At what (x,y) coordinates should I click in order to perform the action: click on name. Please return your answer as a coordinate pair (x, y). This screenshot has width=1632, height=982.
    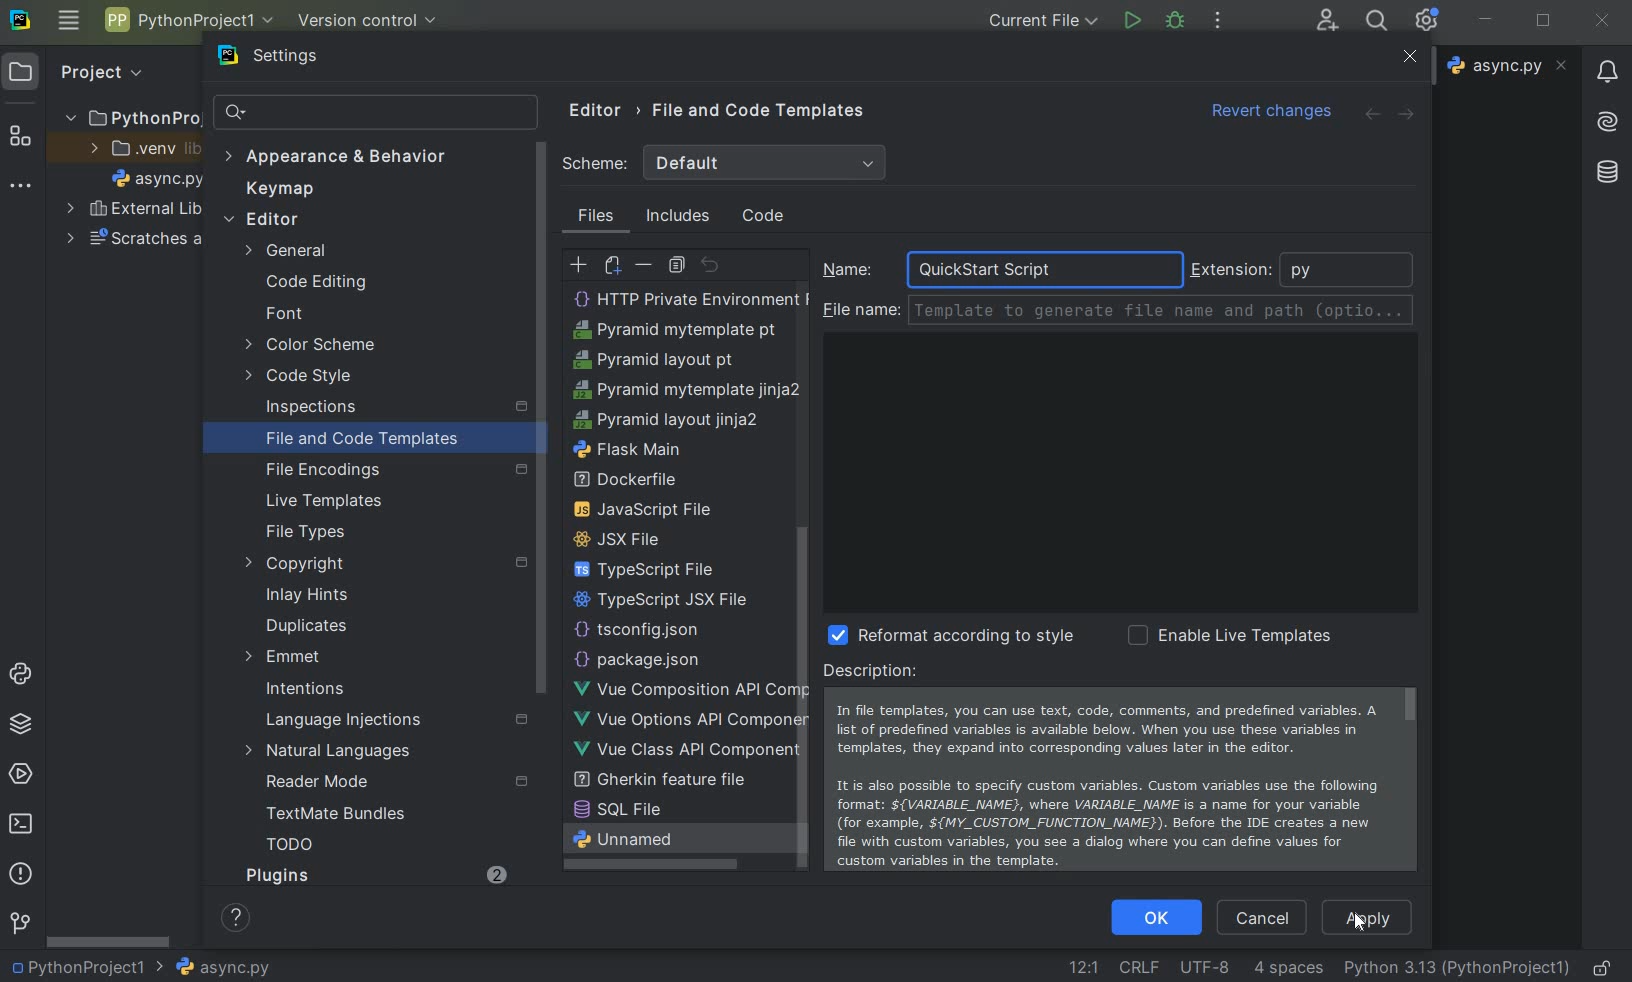
    Looking at the image, I should click on (851, 270).